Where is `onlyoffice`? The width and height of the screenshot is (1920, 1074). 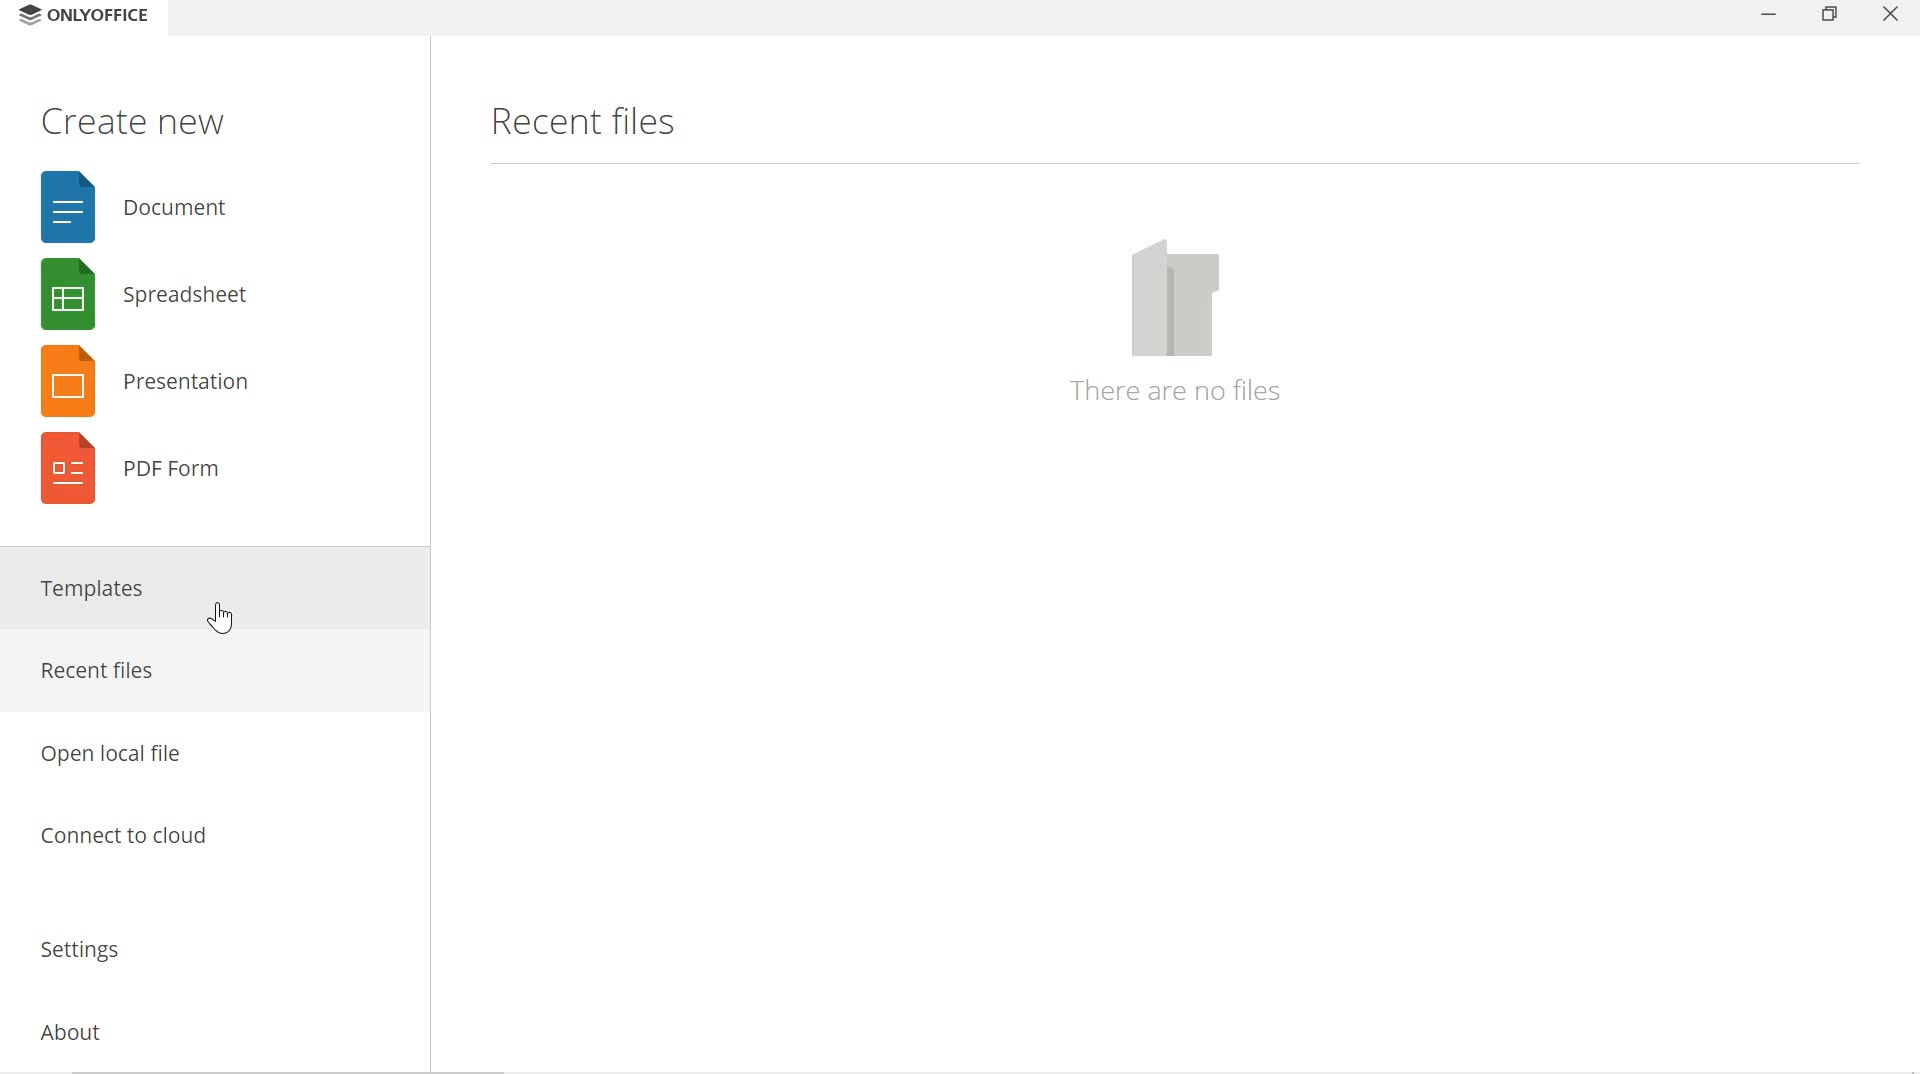 onlyoffice is located at coordinates (109, 18).